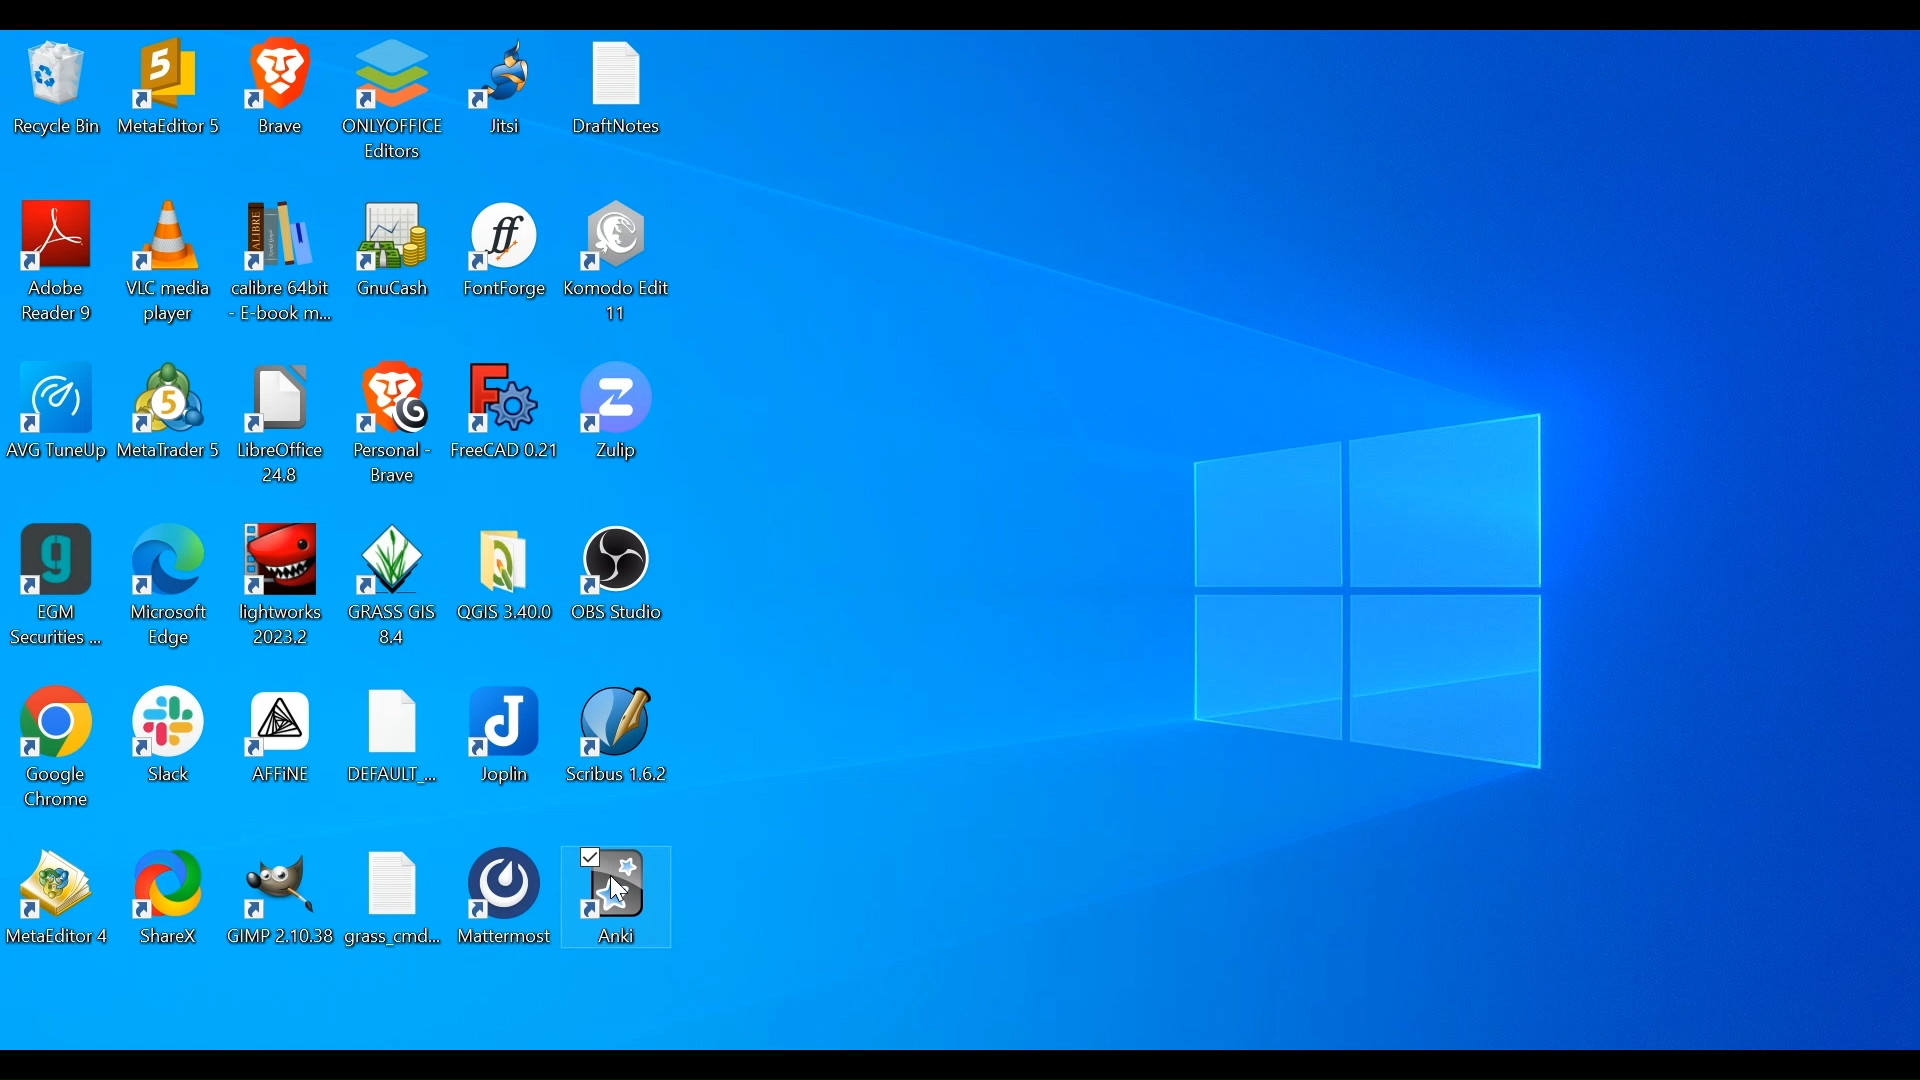 Image resolution: width=1920 pixels, height=1080 pixels. What do you see at coordinates (617, 412) in the screenshot?
I see `Zulip Desktop icon` at bounding box center [617, 412].